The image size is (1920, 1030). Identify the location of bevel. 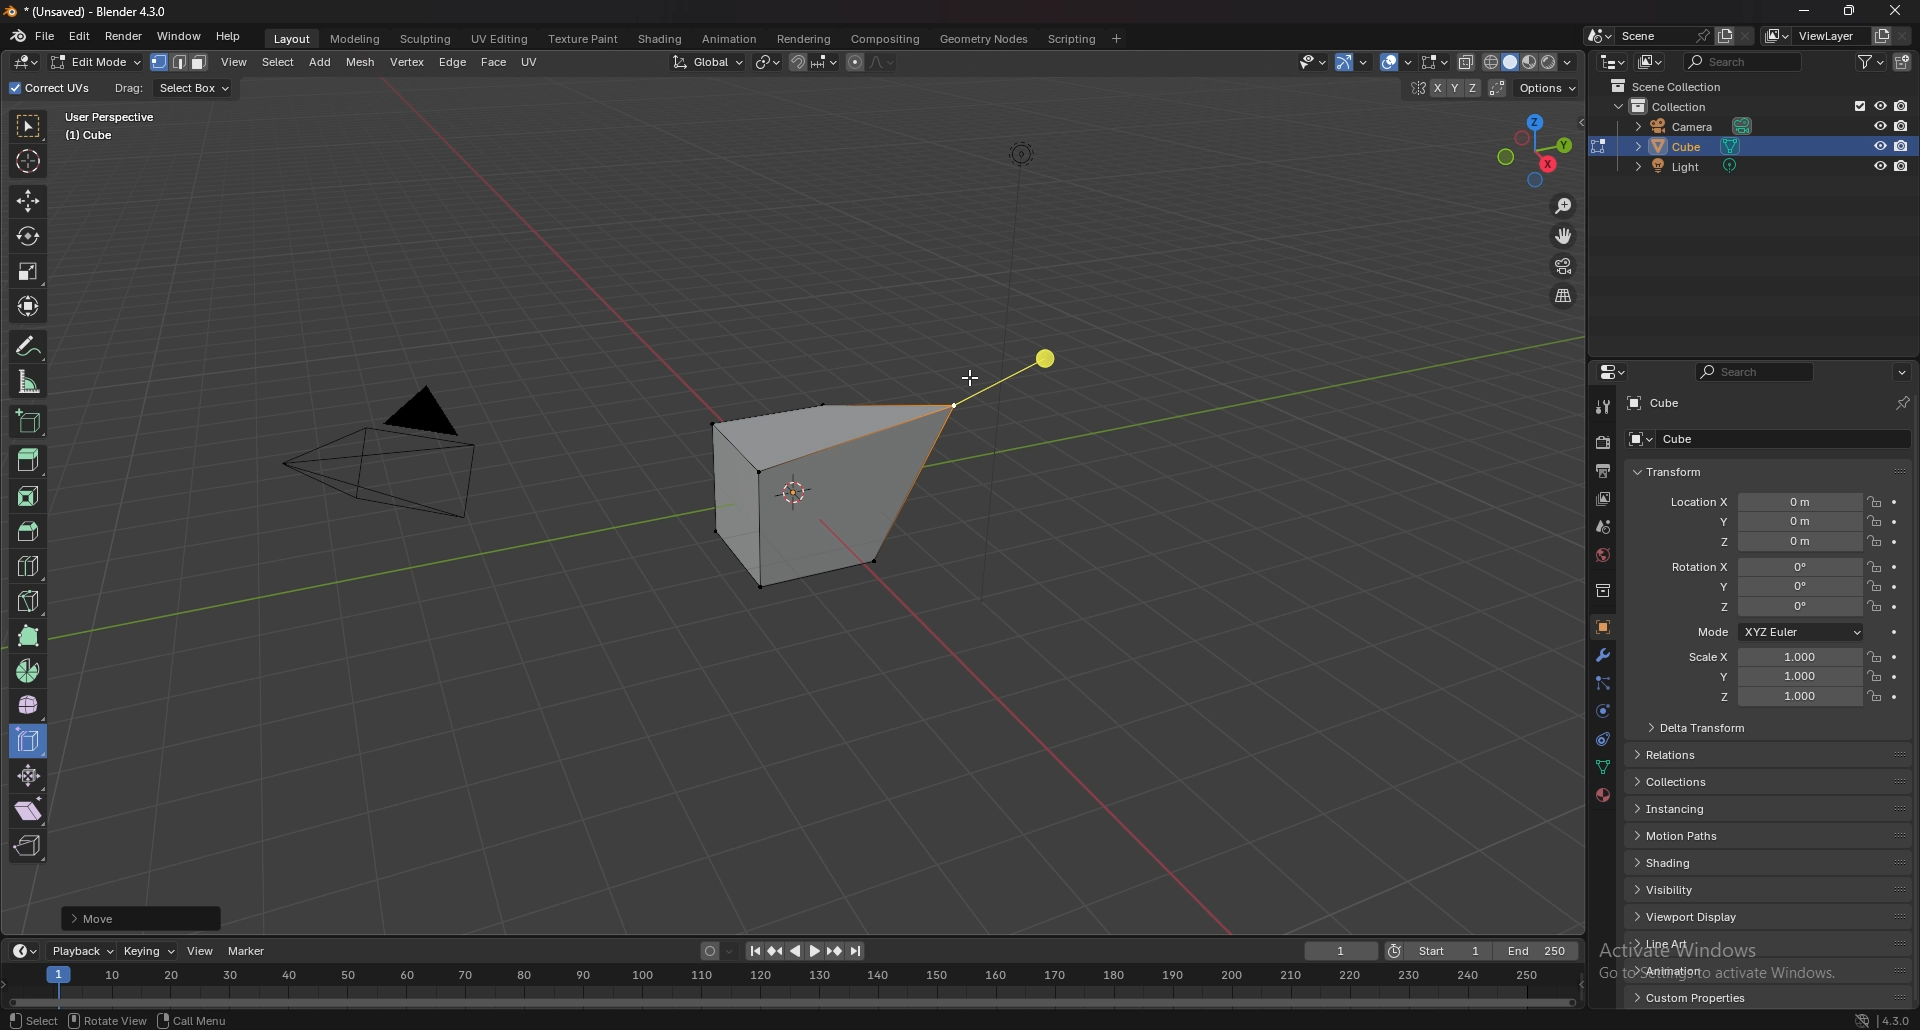
(26, 531).